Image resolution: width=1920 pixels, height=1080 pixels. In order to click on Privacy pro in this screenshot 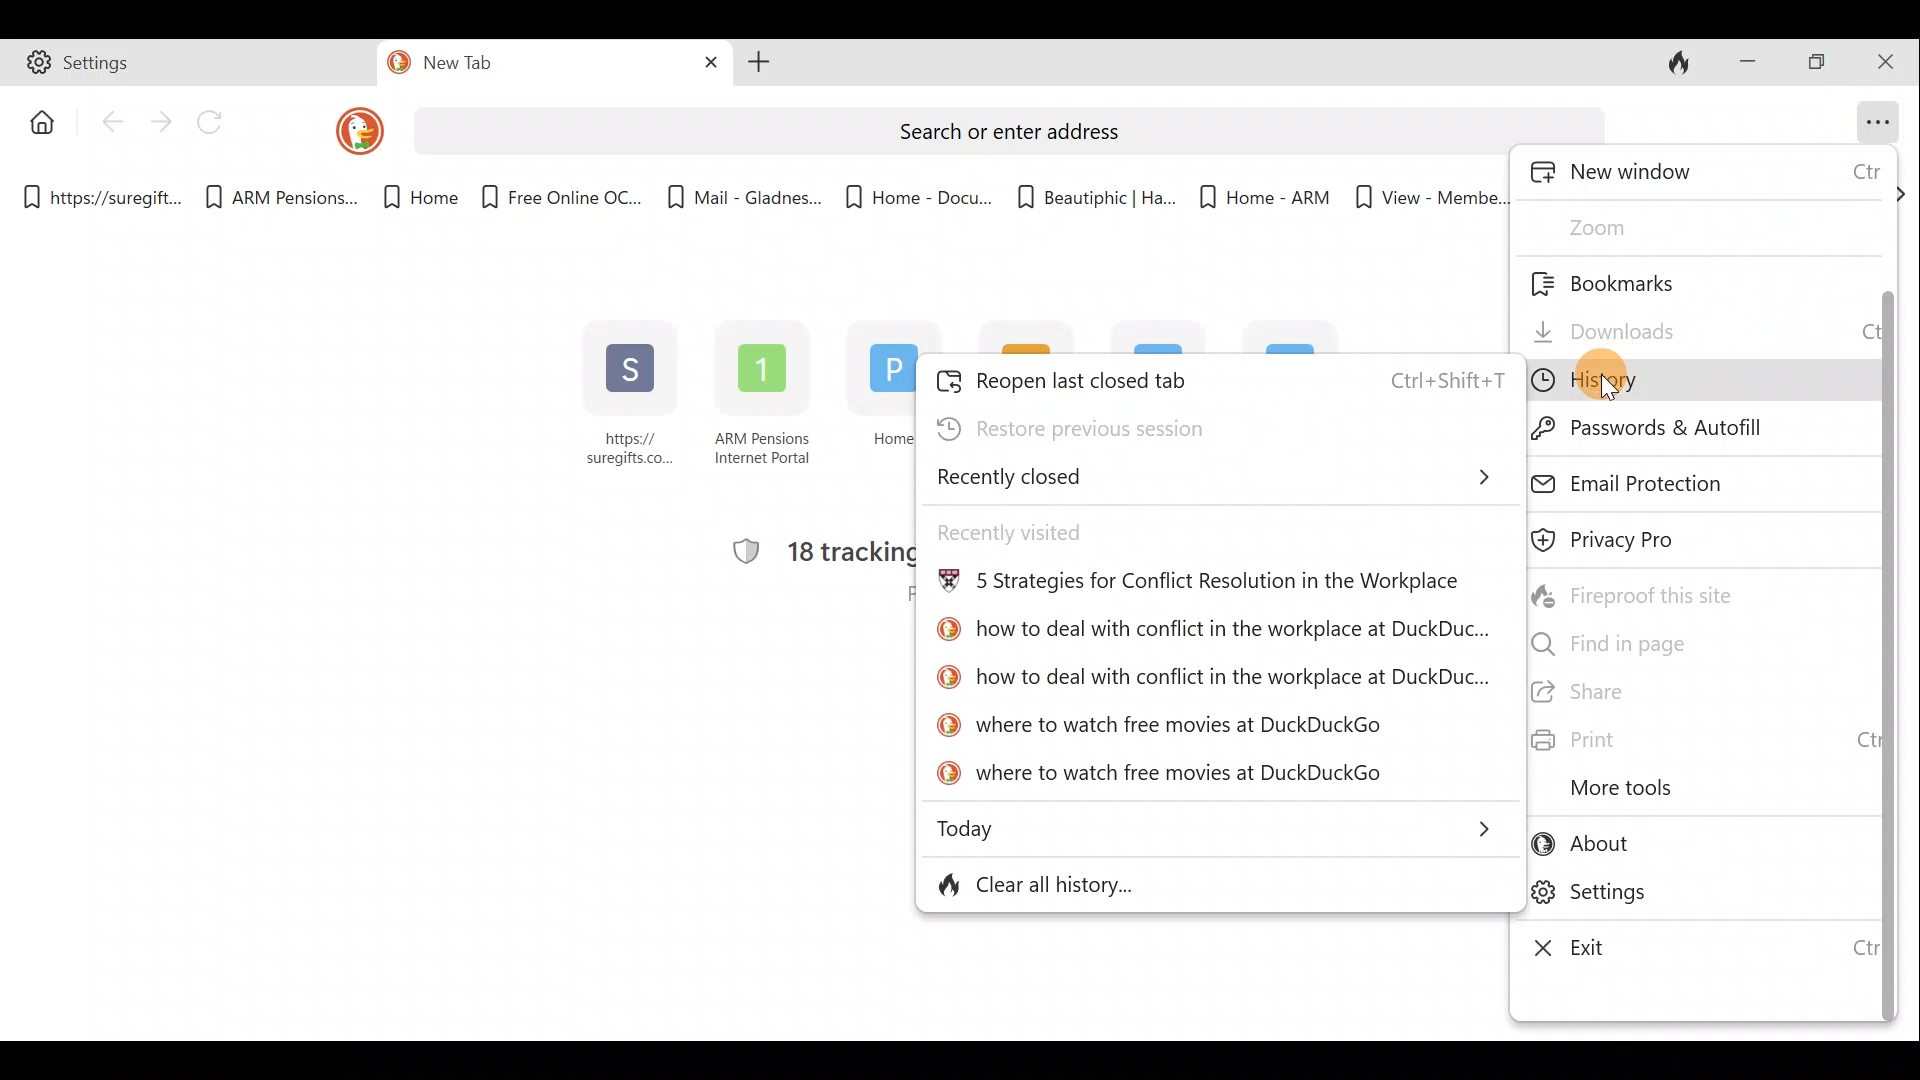, I will do `click(1647, 541)`.